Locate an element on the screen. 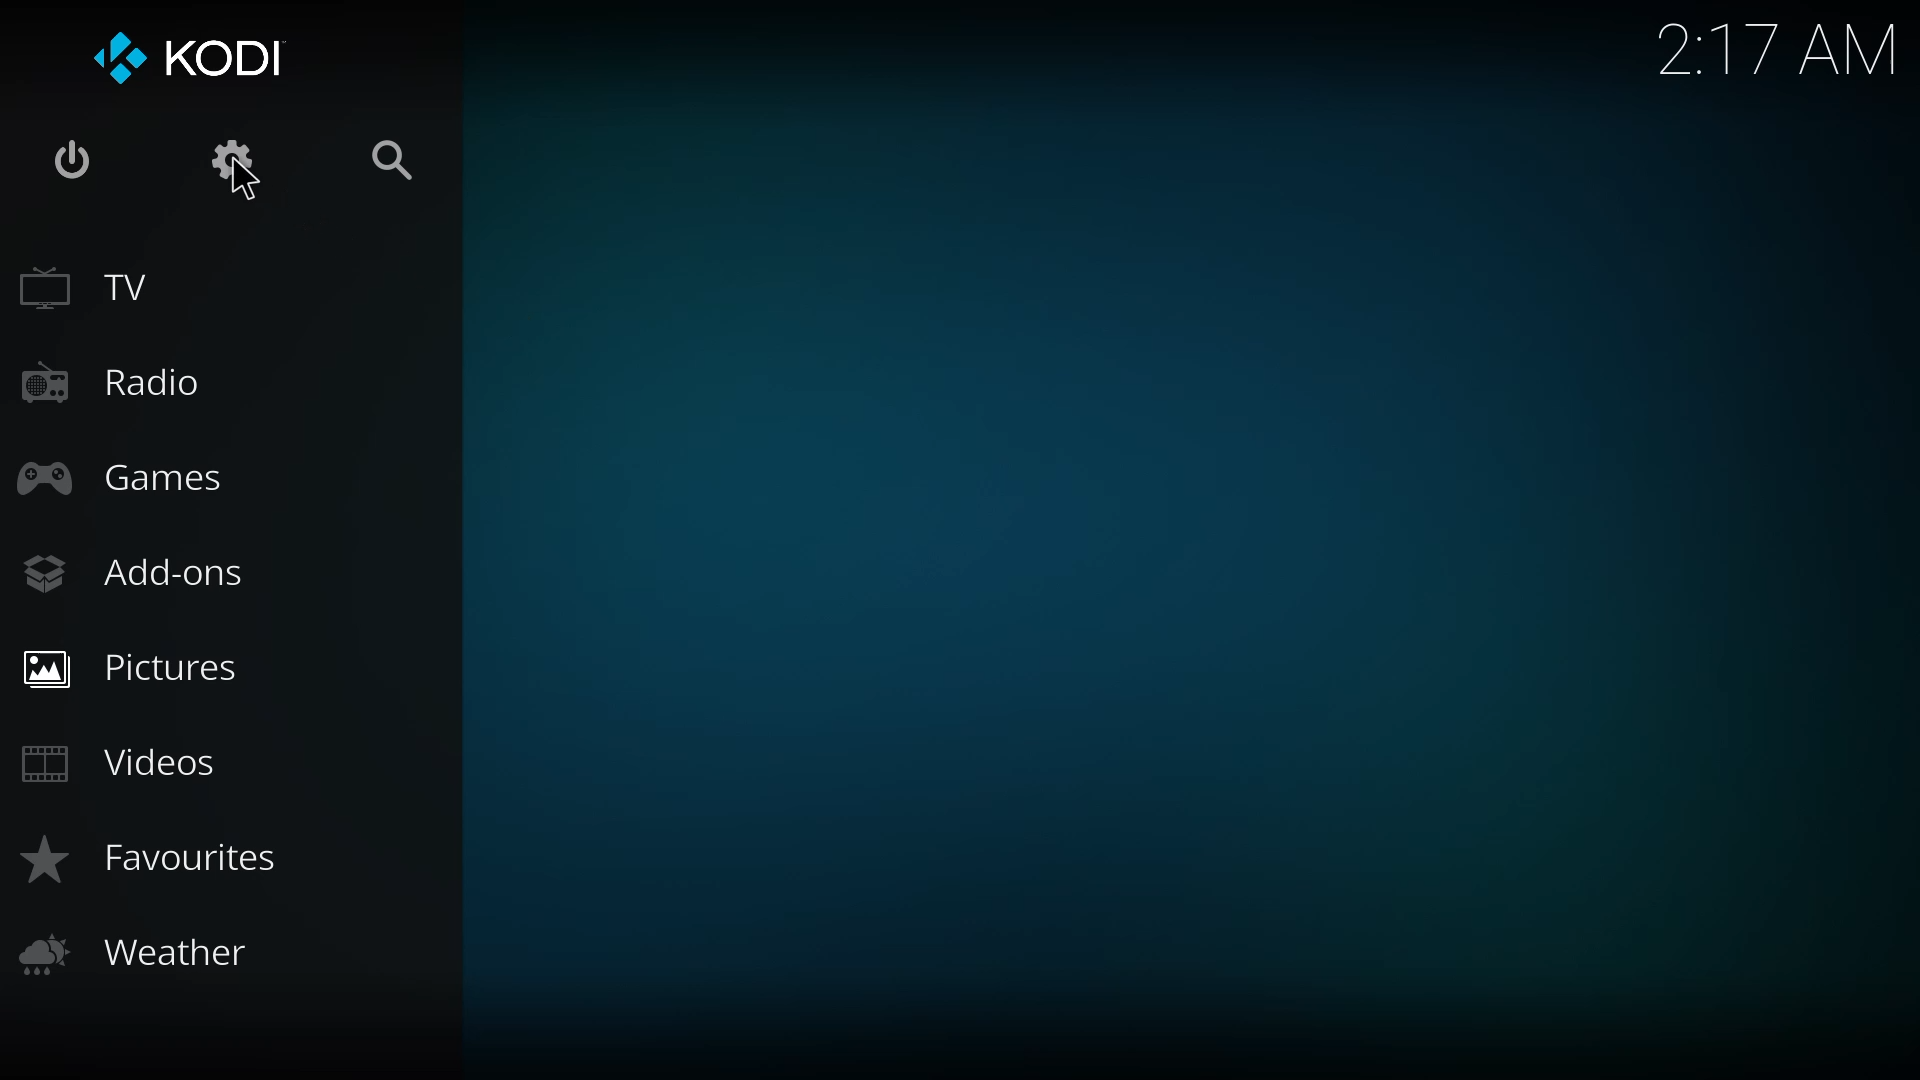  videos is located at coordinates (129, 761).